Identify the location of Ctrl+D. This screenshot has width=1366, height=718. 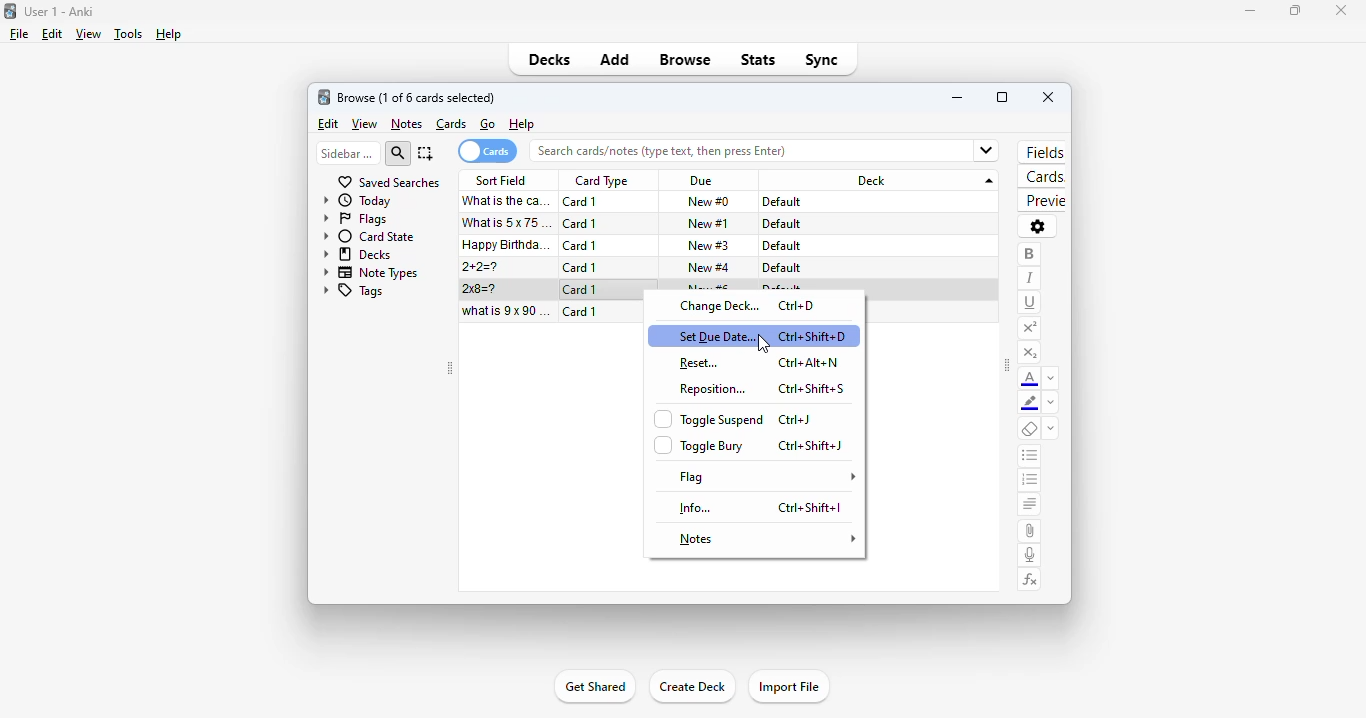
(797, 305).